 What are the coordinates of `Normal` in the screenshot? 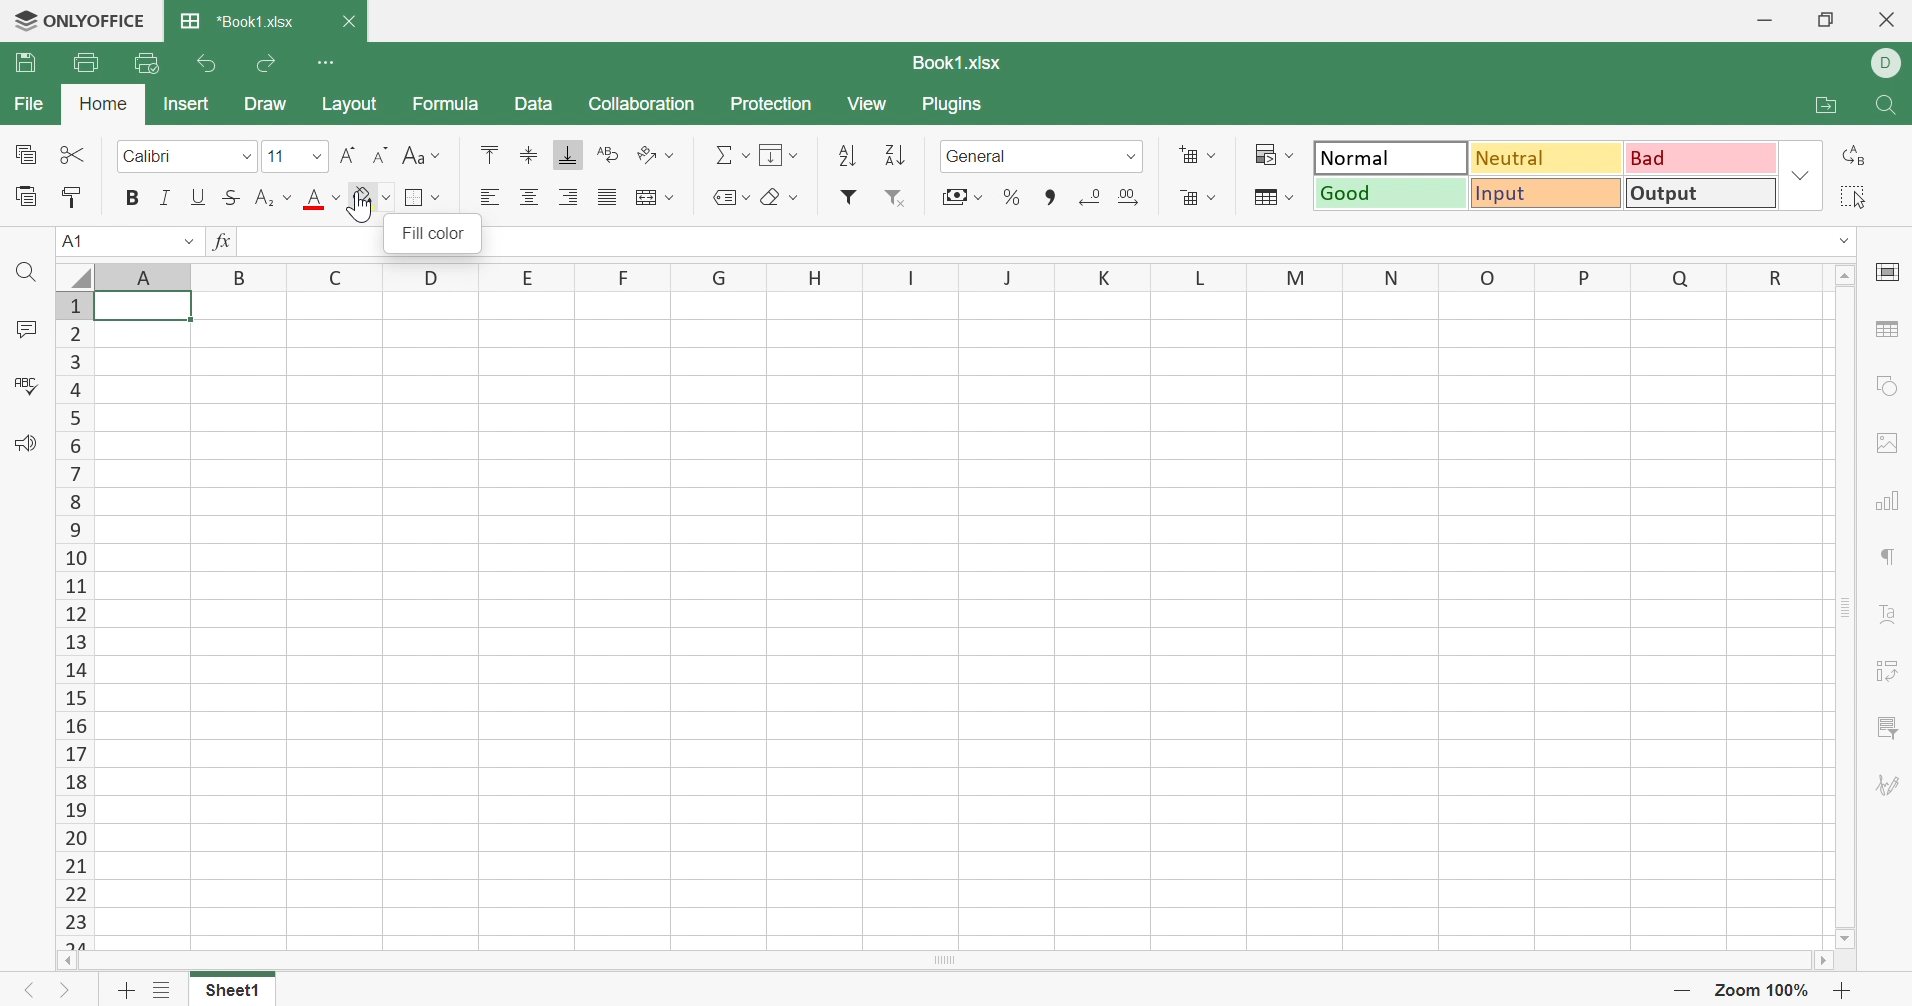 It's located at (1390, 156).